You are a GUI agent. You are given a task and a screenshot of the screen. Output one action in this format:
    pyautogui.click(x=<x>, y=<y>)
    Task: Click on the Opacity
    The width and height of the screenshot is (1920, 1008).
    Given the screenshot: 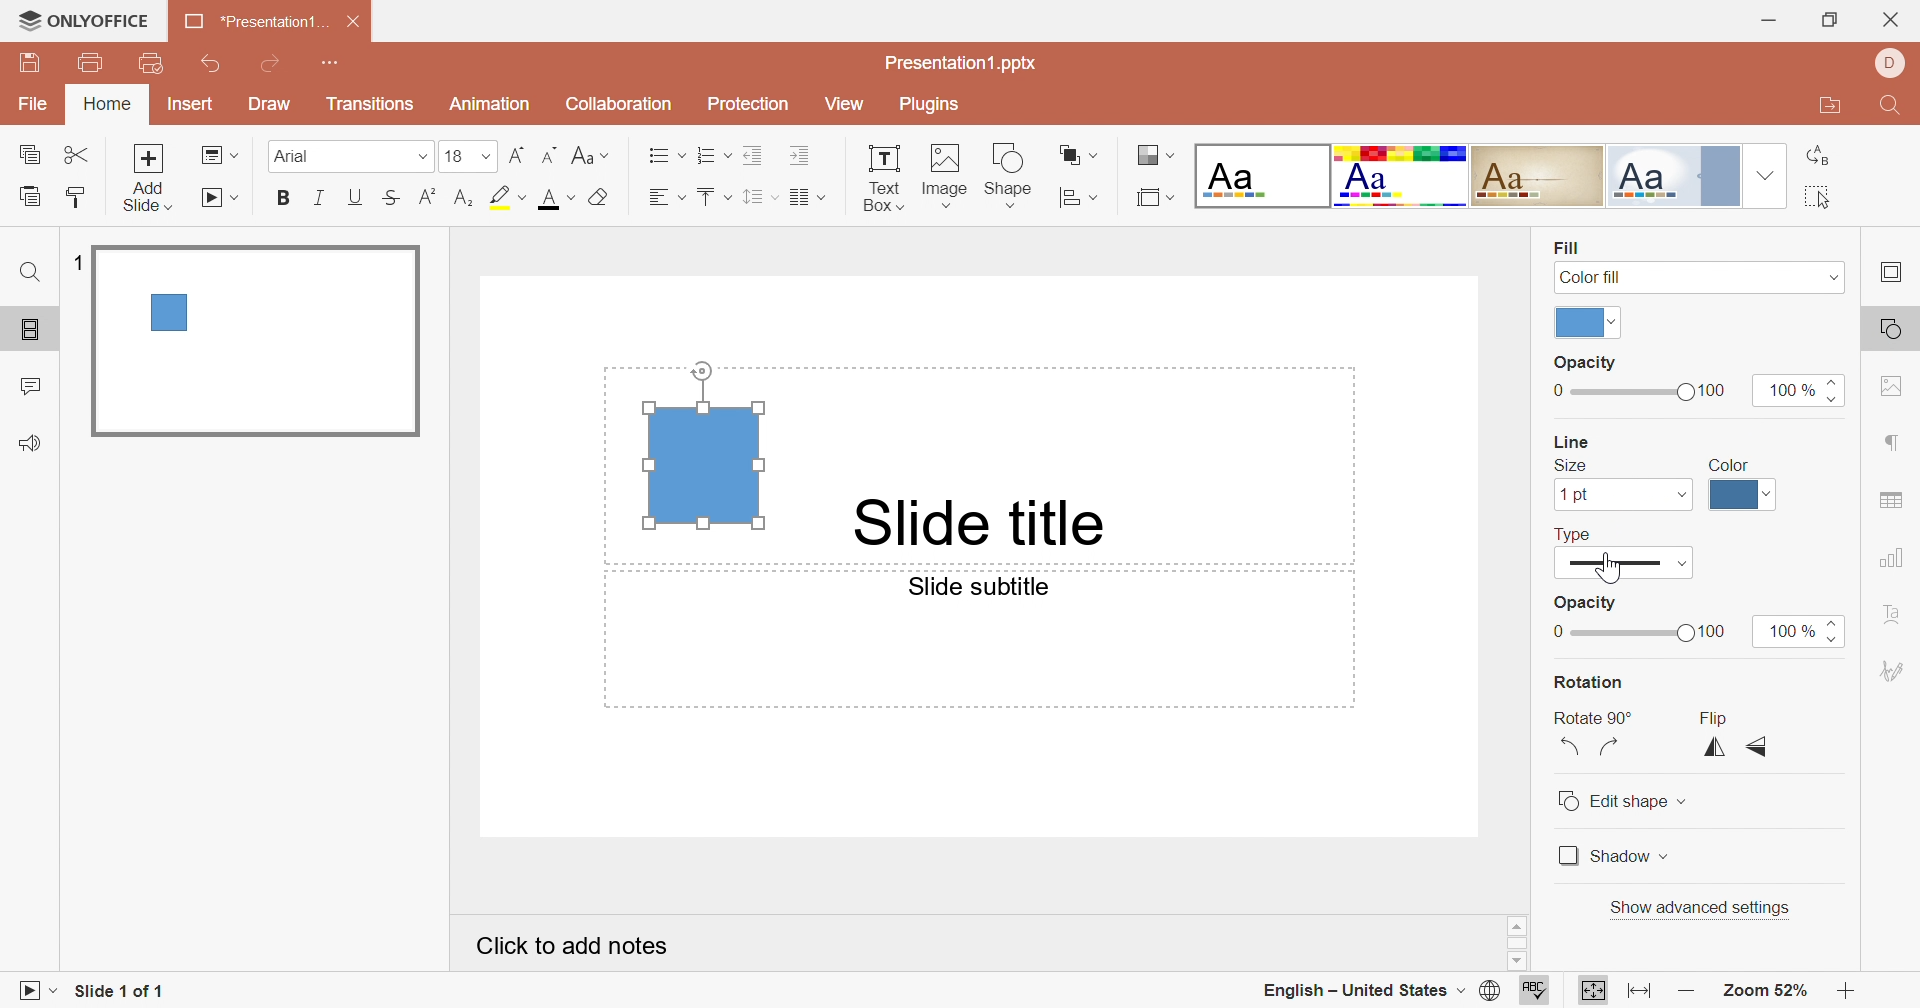 What is the action you would take?
    pyautogui.click(x=1587, y=600)
    